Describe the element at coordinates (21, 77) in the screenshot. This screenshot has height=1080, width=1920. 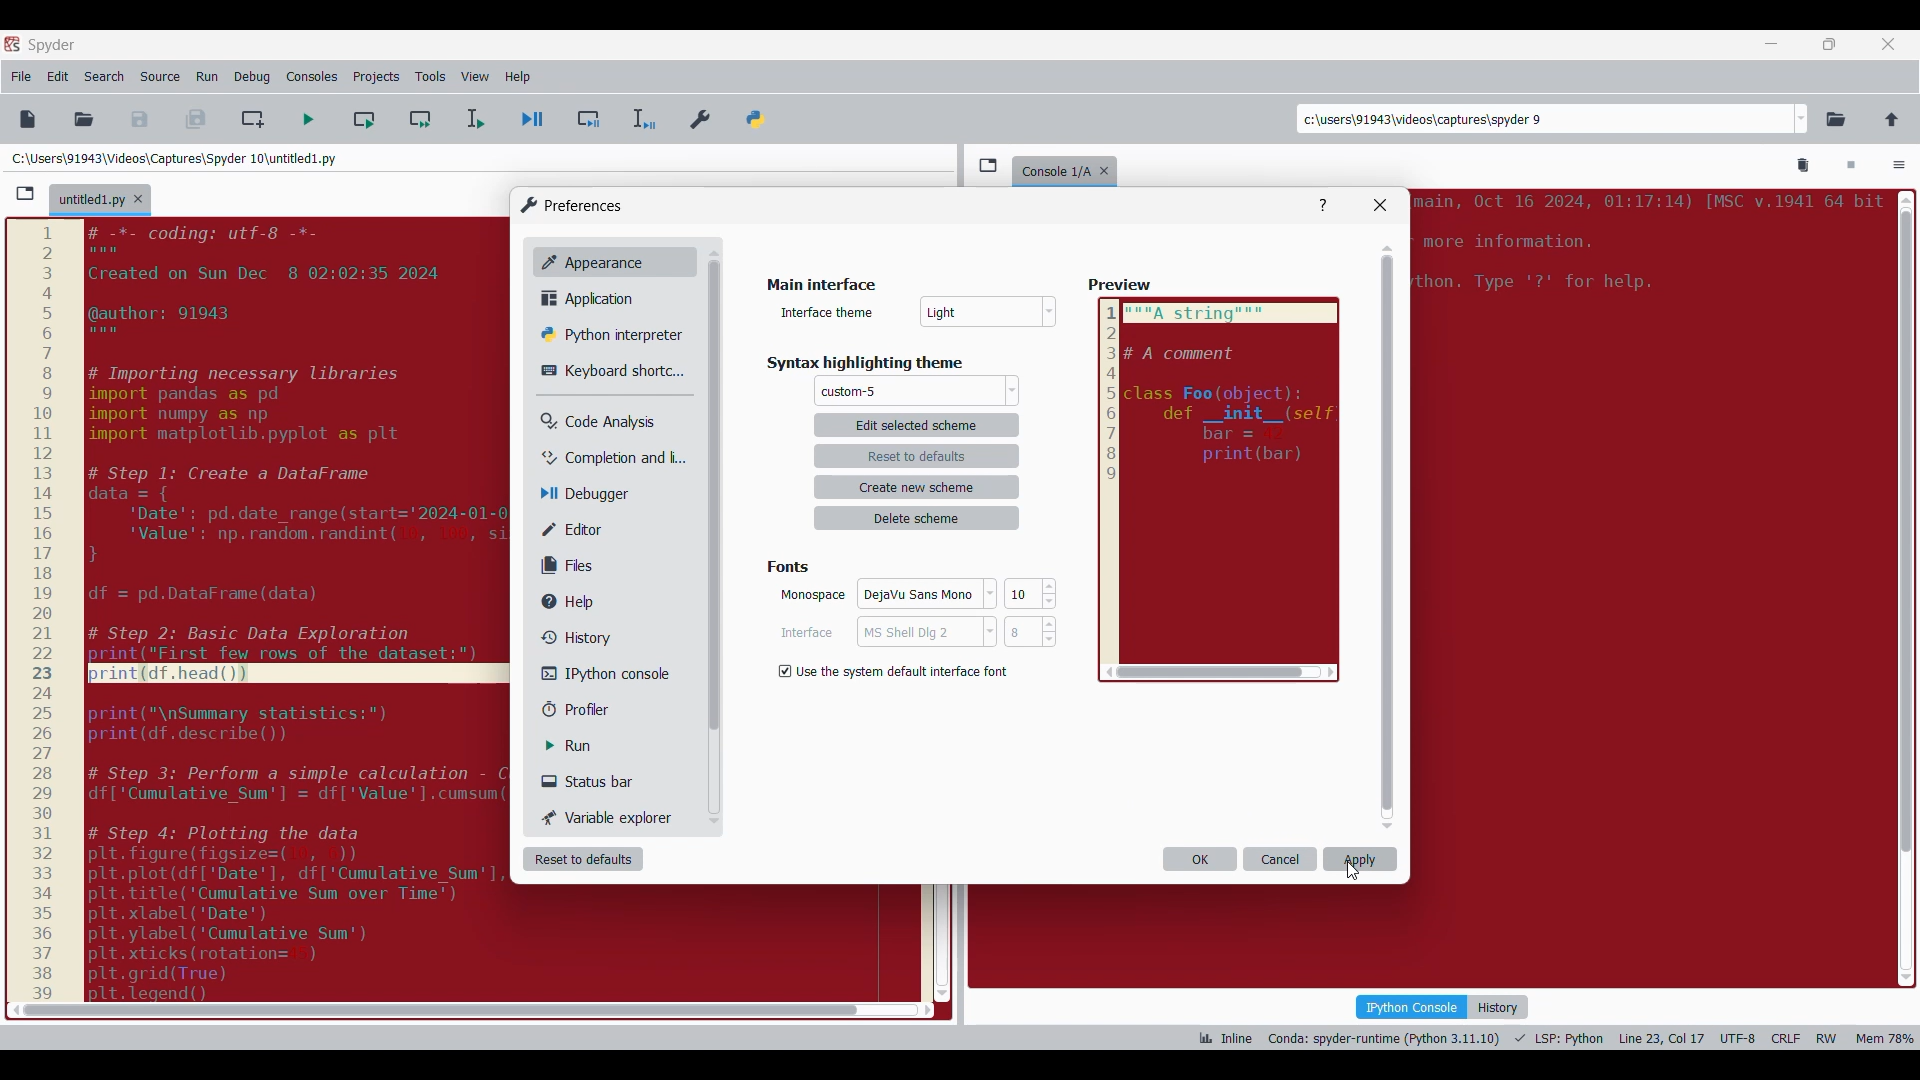
I see `File menu ` at that location.